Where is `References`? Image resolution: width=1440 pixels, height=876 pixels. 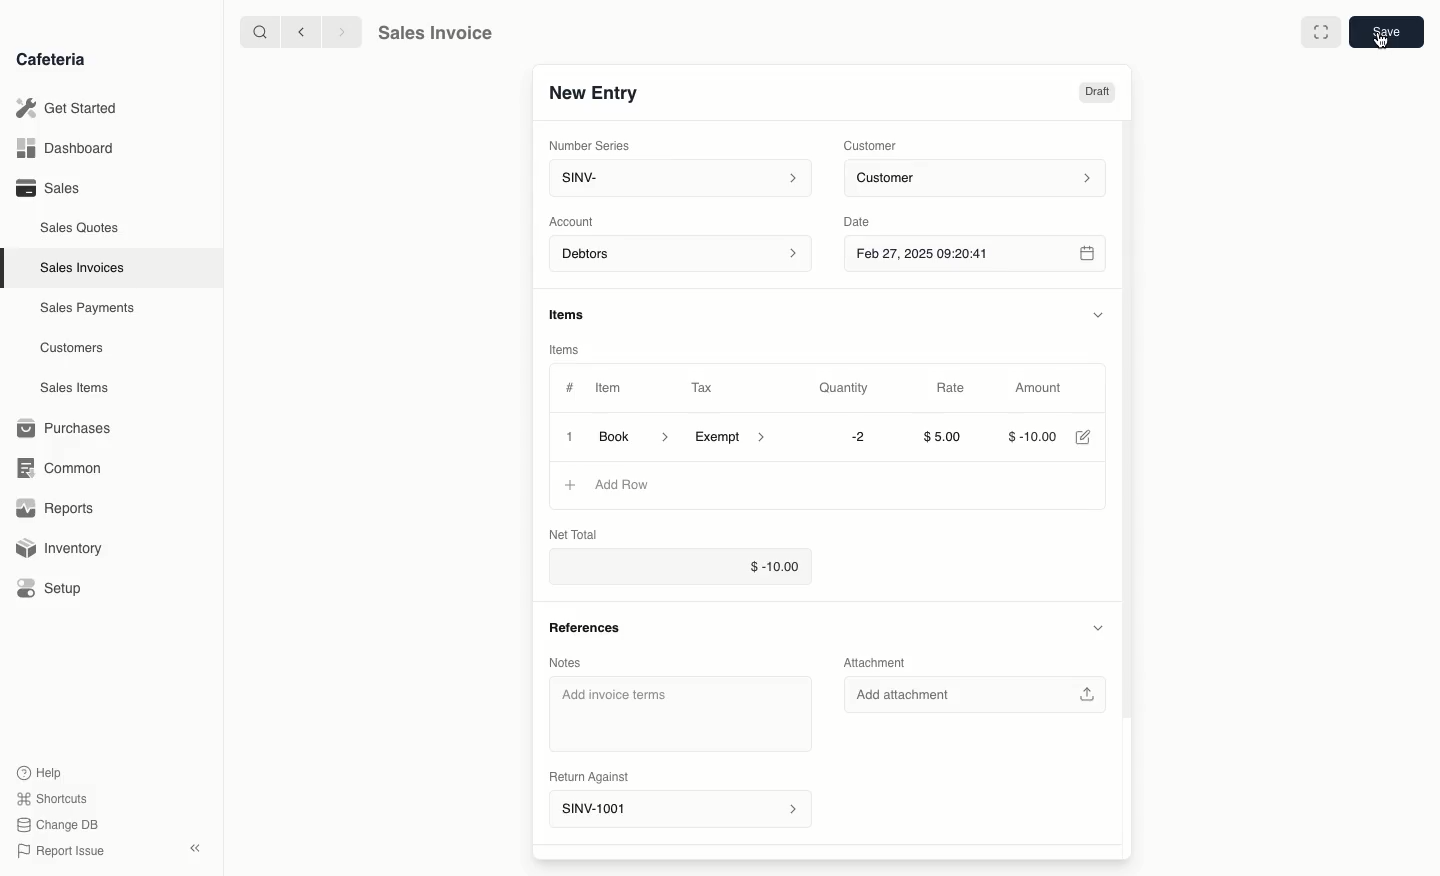
References is located at coordinates (589, 628).